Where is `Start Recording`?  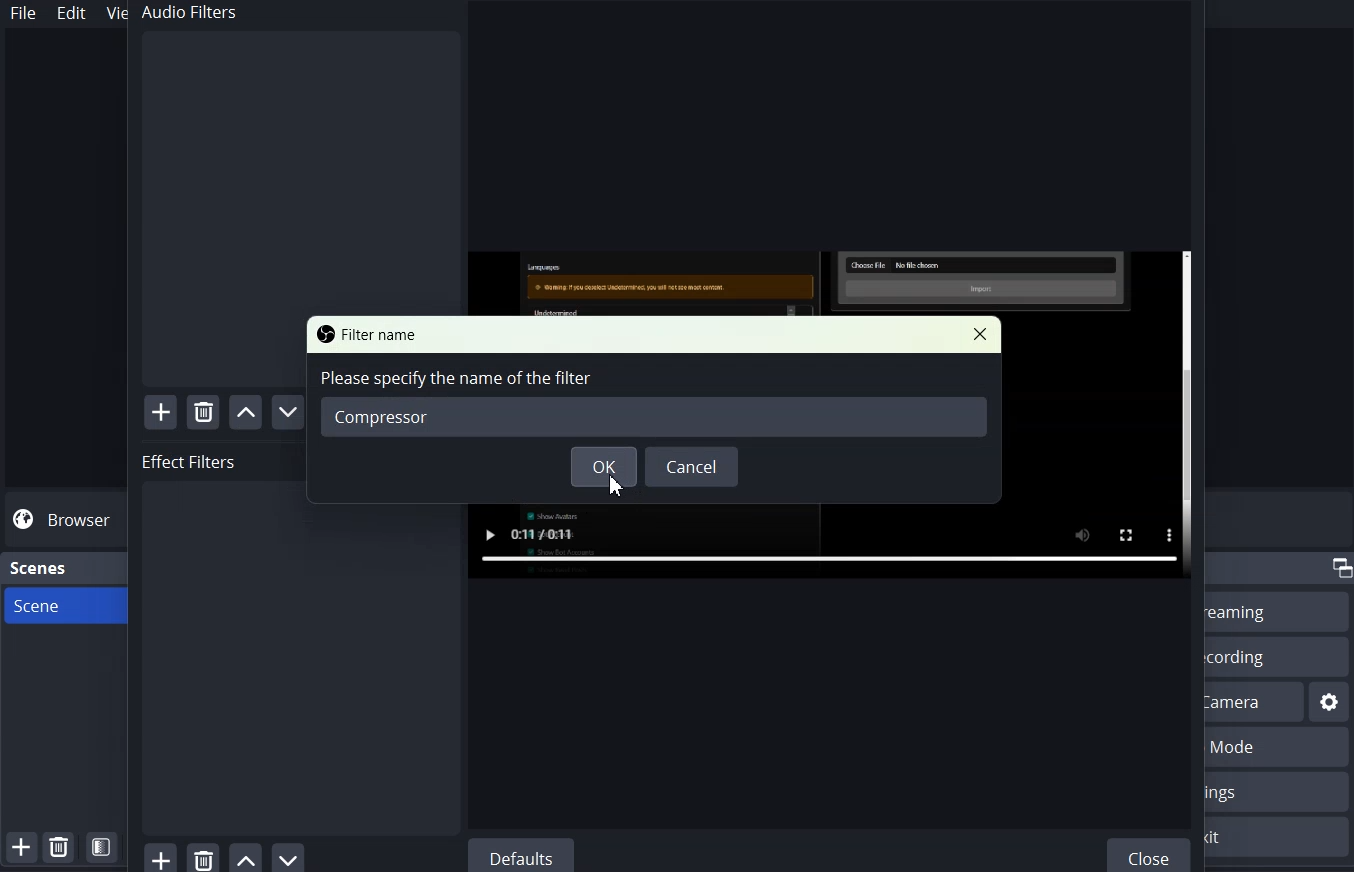 Start Recording is located at coordinates (1275, 656).